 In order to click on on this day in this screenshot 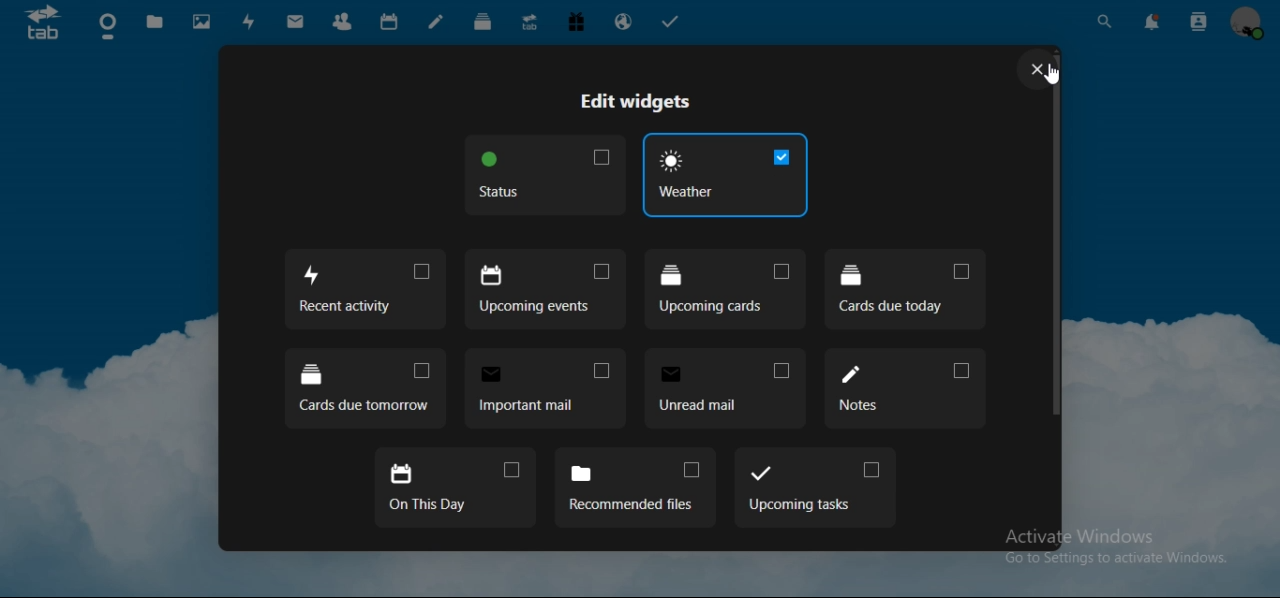, I will do `click(452, 488)`.